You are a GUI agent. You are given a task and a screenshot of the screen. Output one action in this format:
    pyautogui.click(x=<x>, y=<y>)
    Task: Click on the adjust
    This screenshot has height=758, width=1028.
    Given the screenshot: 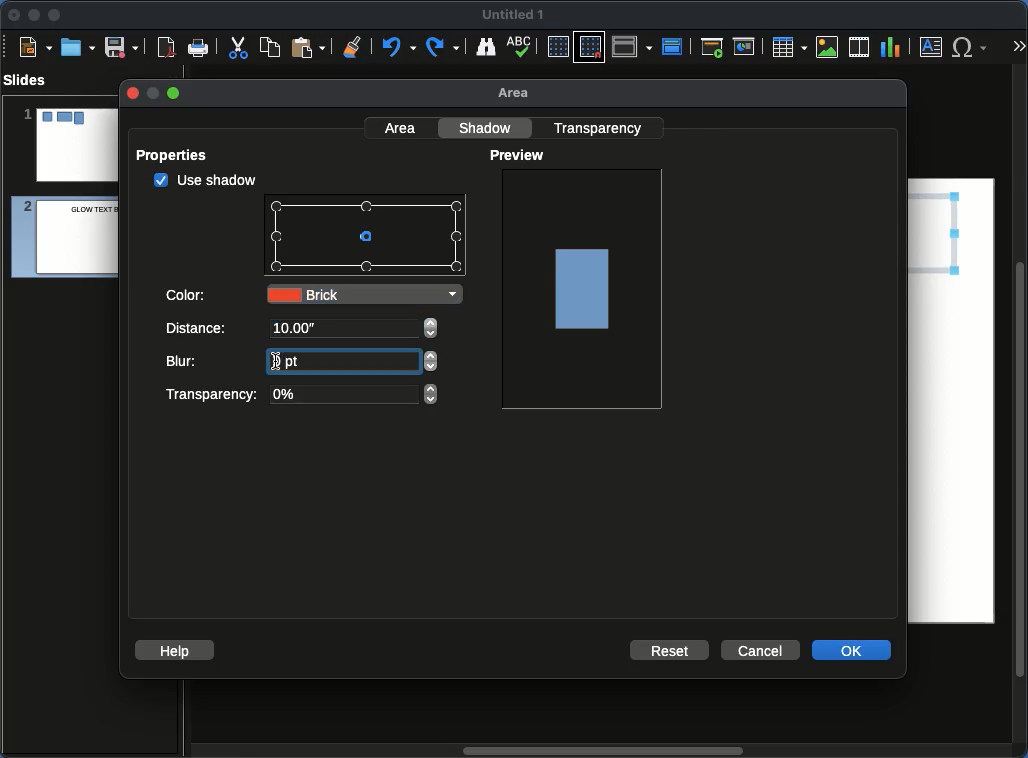 What is the action you would take?
    pyautogui.click(x=431, y=329)
    